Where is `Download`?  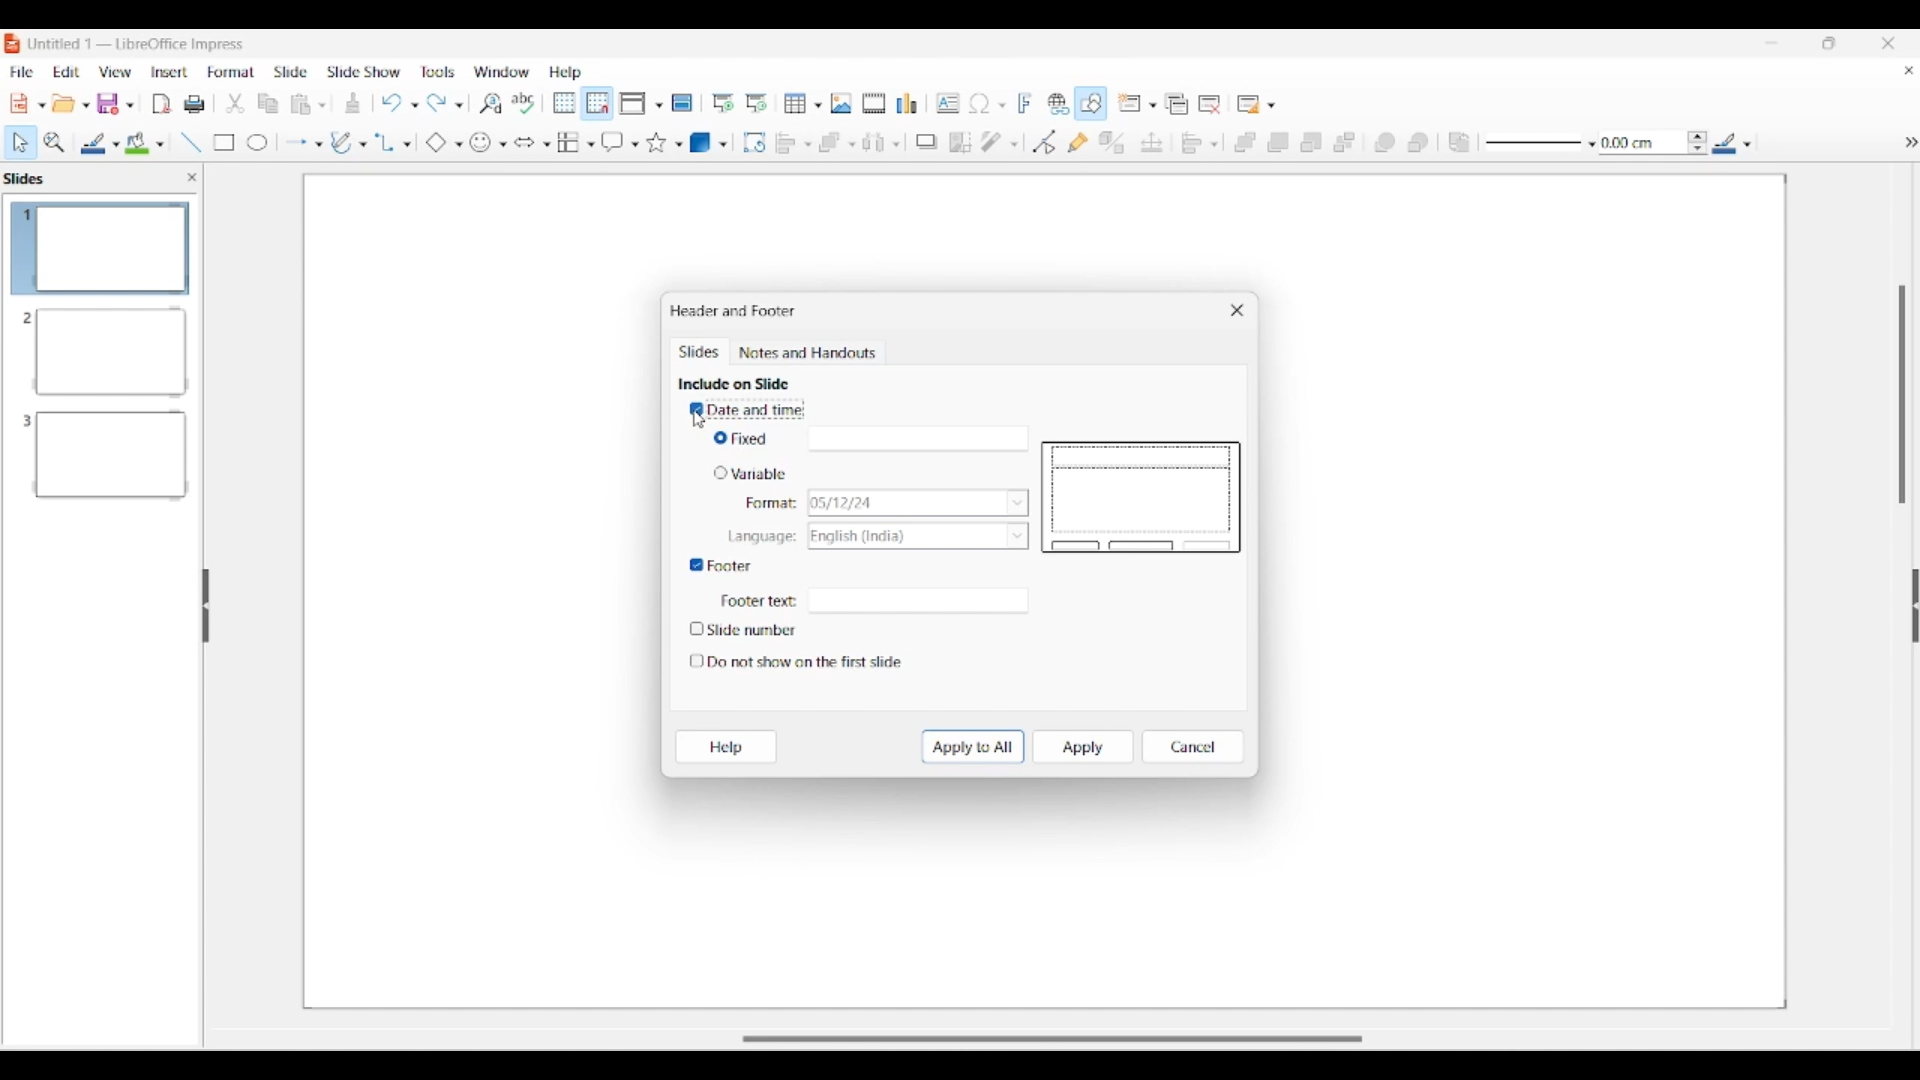 Download is located at coordinates (353, 103).